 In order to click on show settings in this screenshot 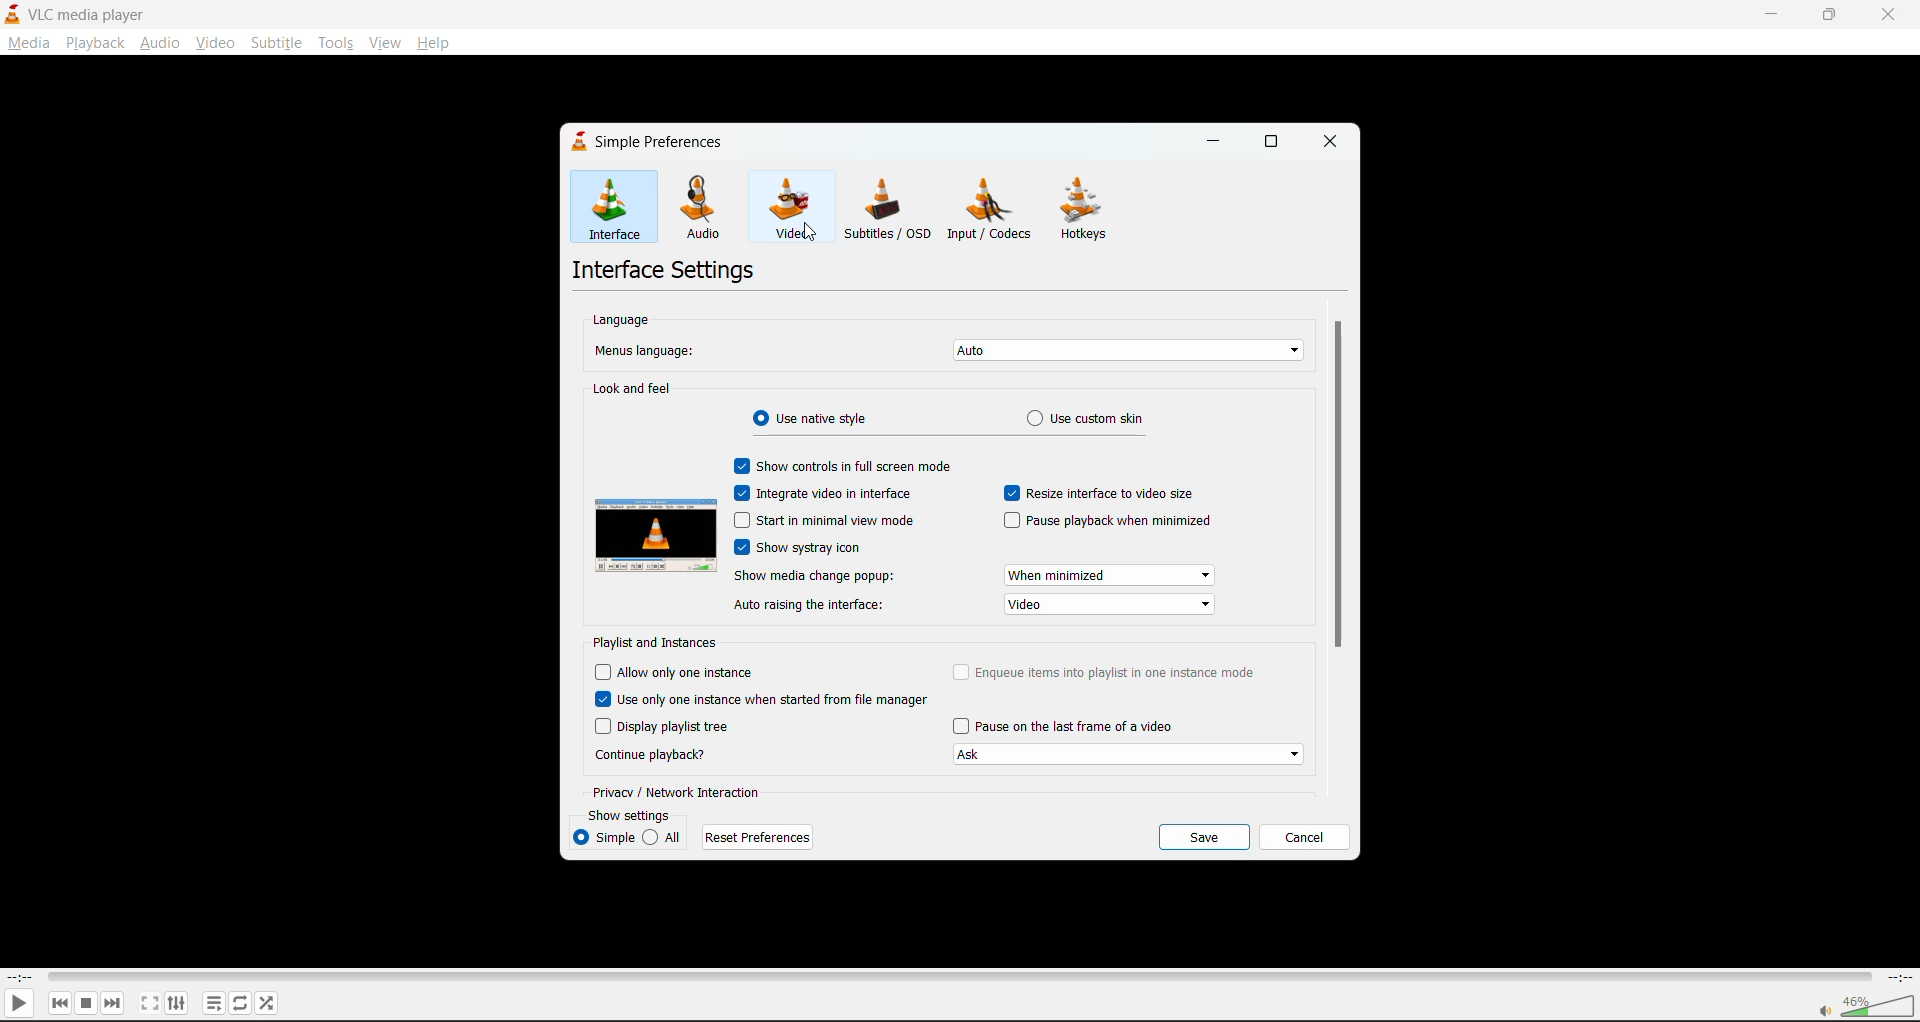, I will do `click(629, 815)`.